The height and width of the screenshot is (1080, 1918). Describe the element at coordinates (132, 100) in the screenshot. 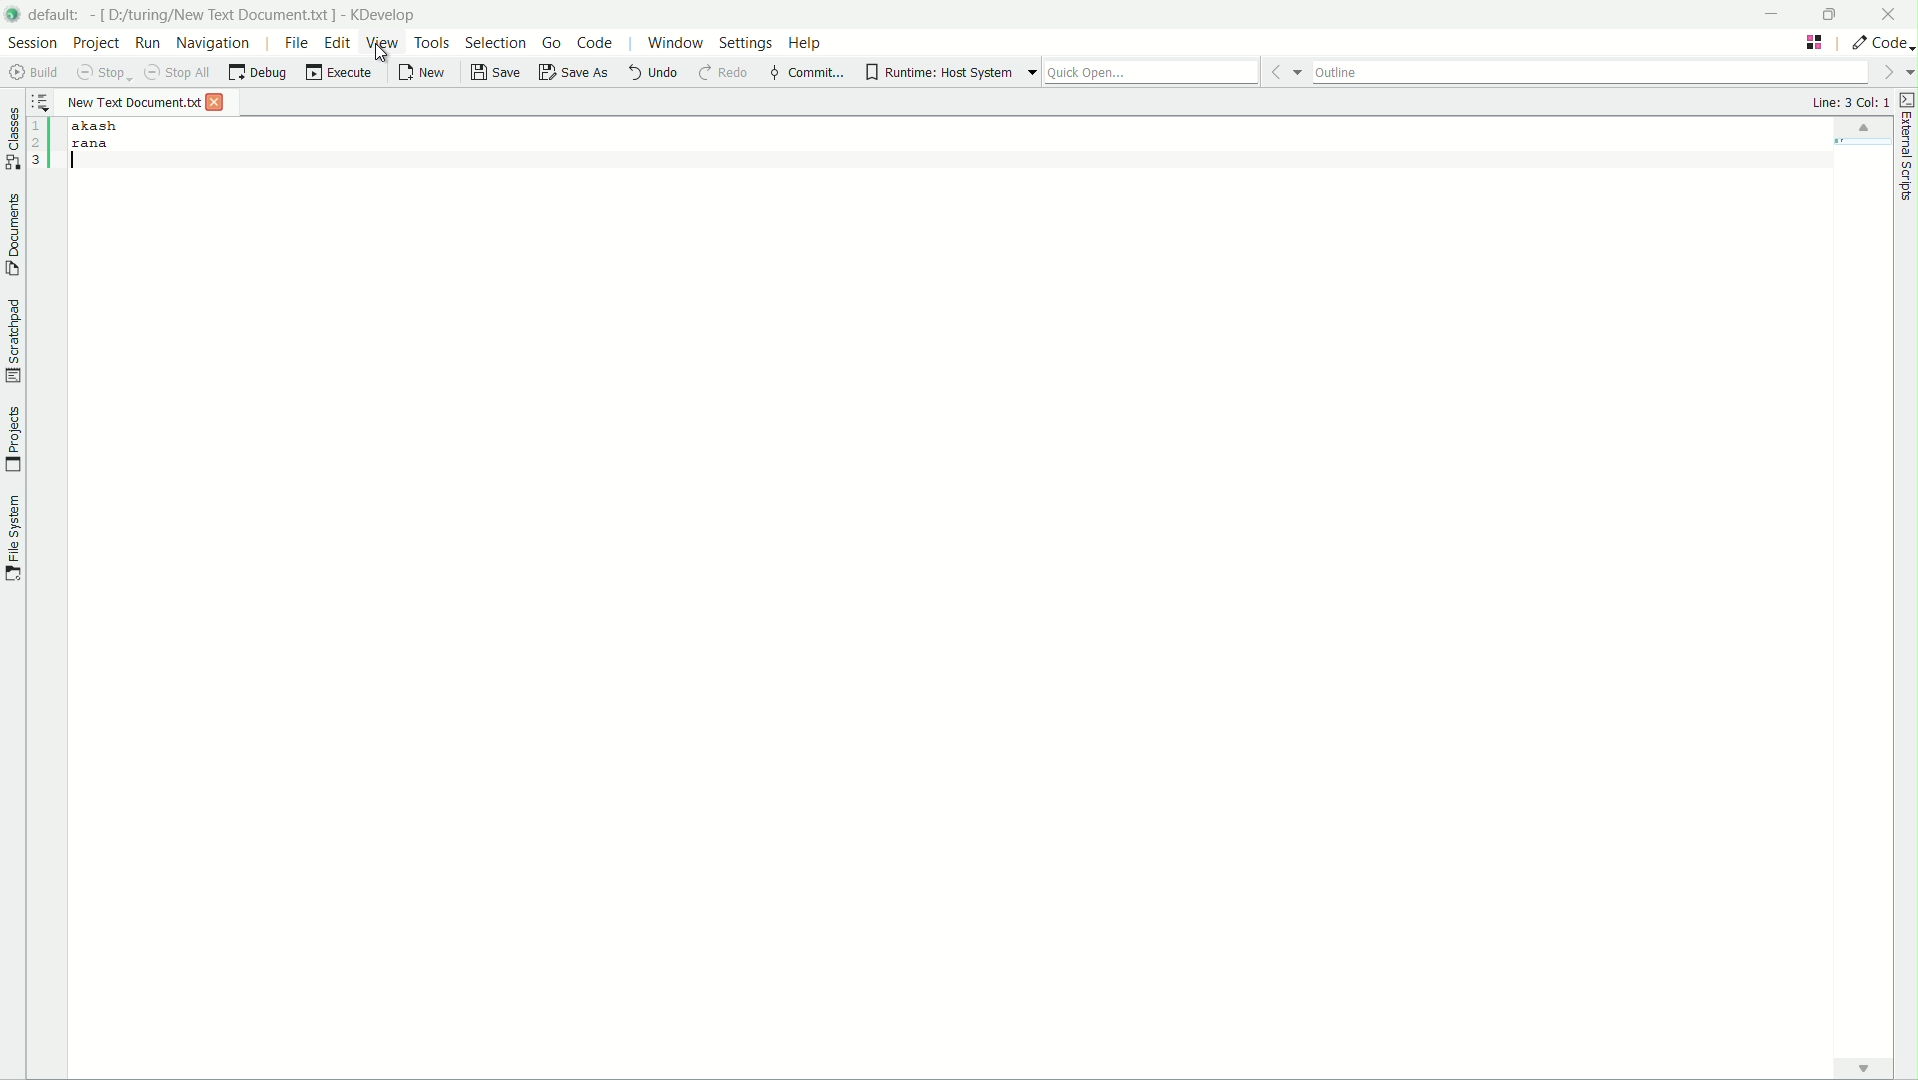

I see `new text document` at that location.